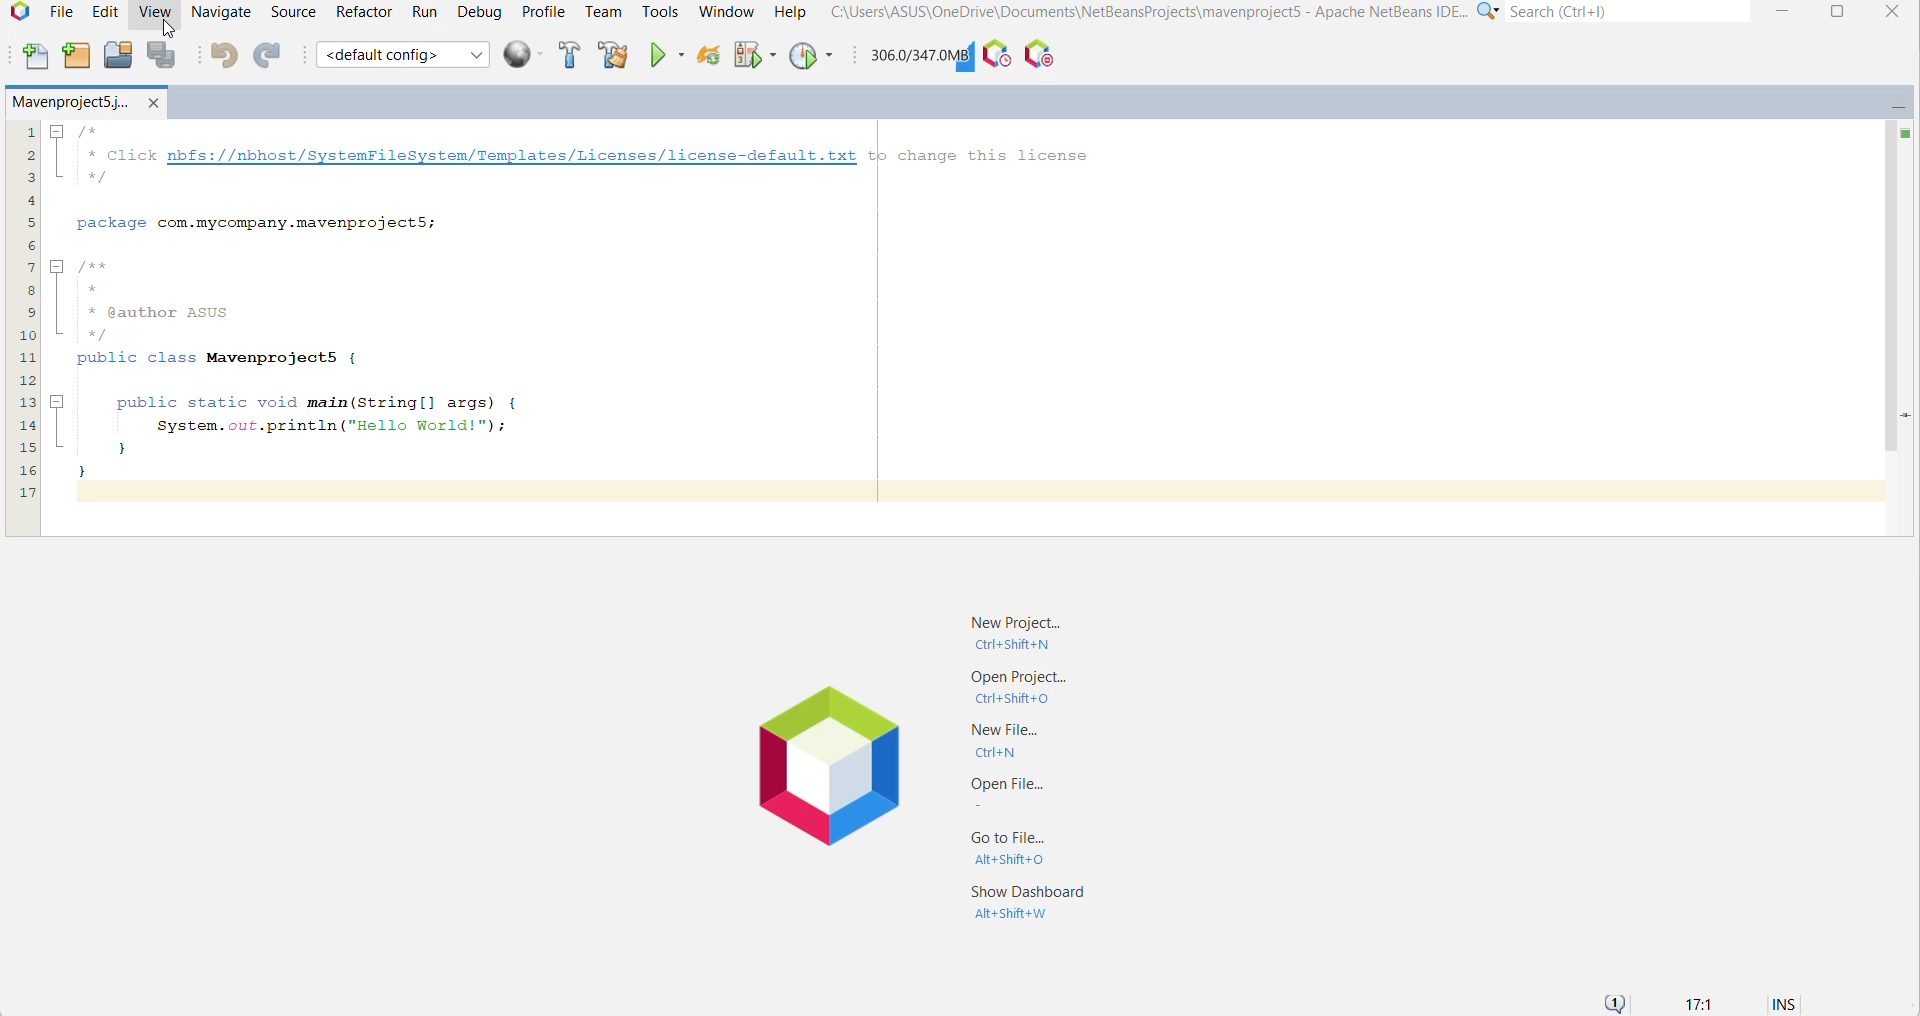  I want to click on New Project, so click(1016, 631).